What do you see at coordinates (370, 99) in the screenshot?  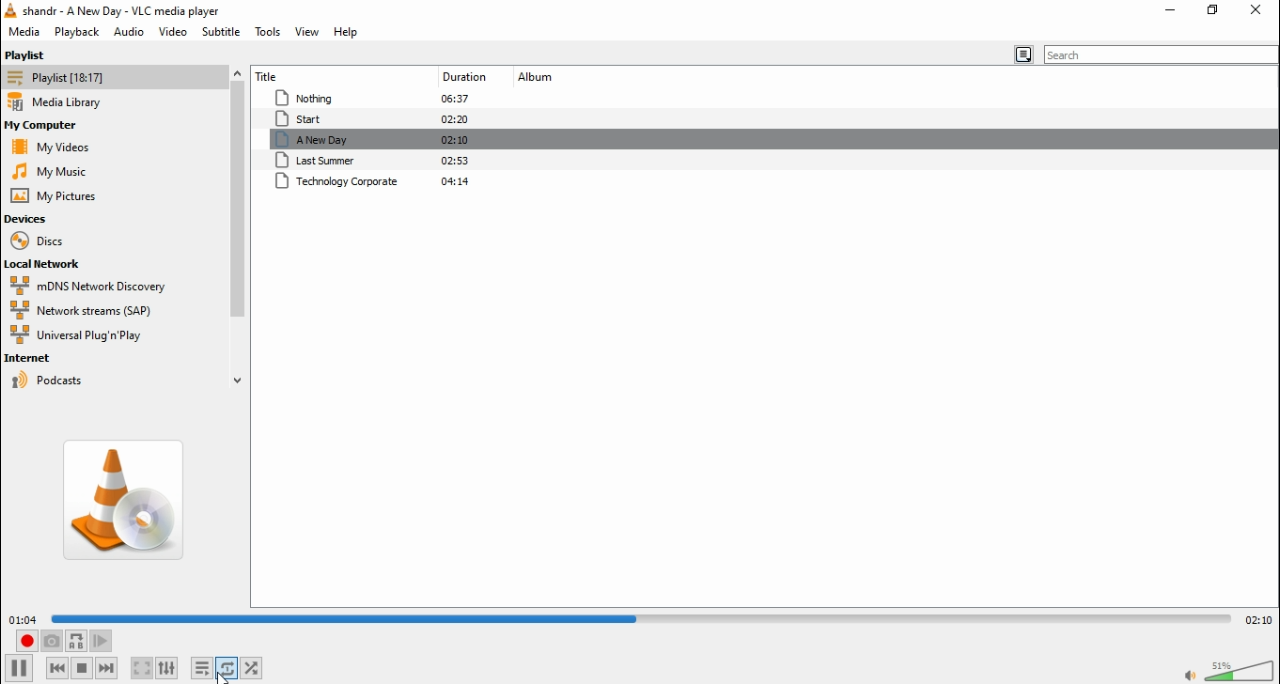 I see `nothing 06:37` at bounding box center [370, 99].